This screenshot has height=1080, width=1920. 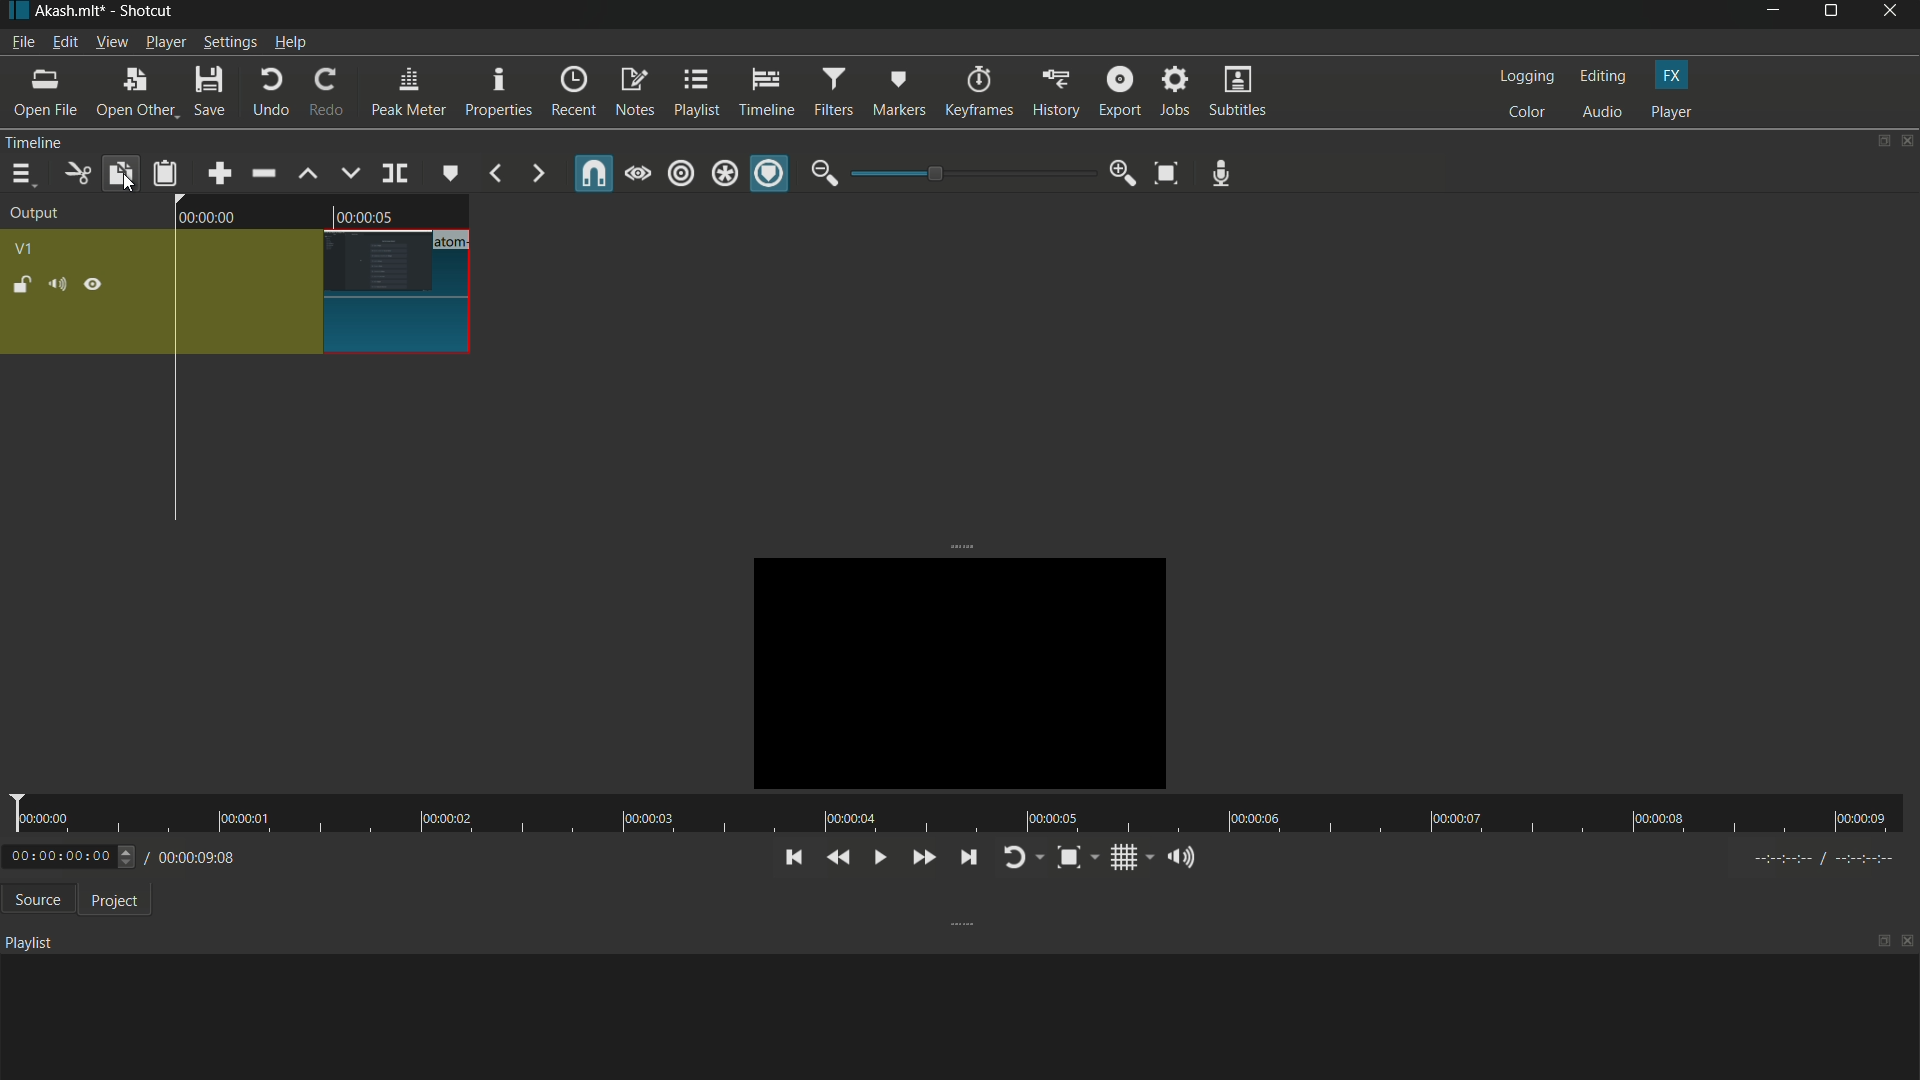 What do you see at coordinates (1526, 112) in the screenshot?
I see `color` at bounding box center [1526, 112].